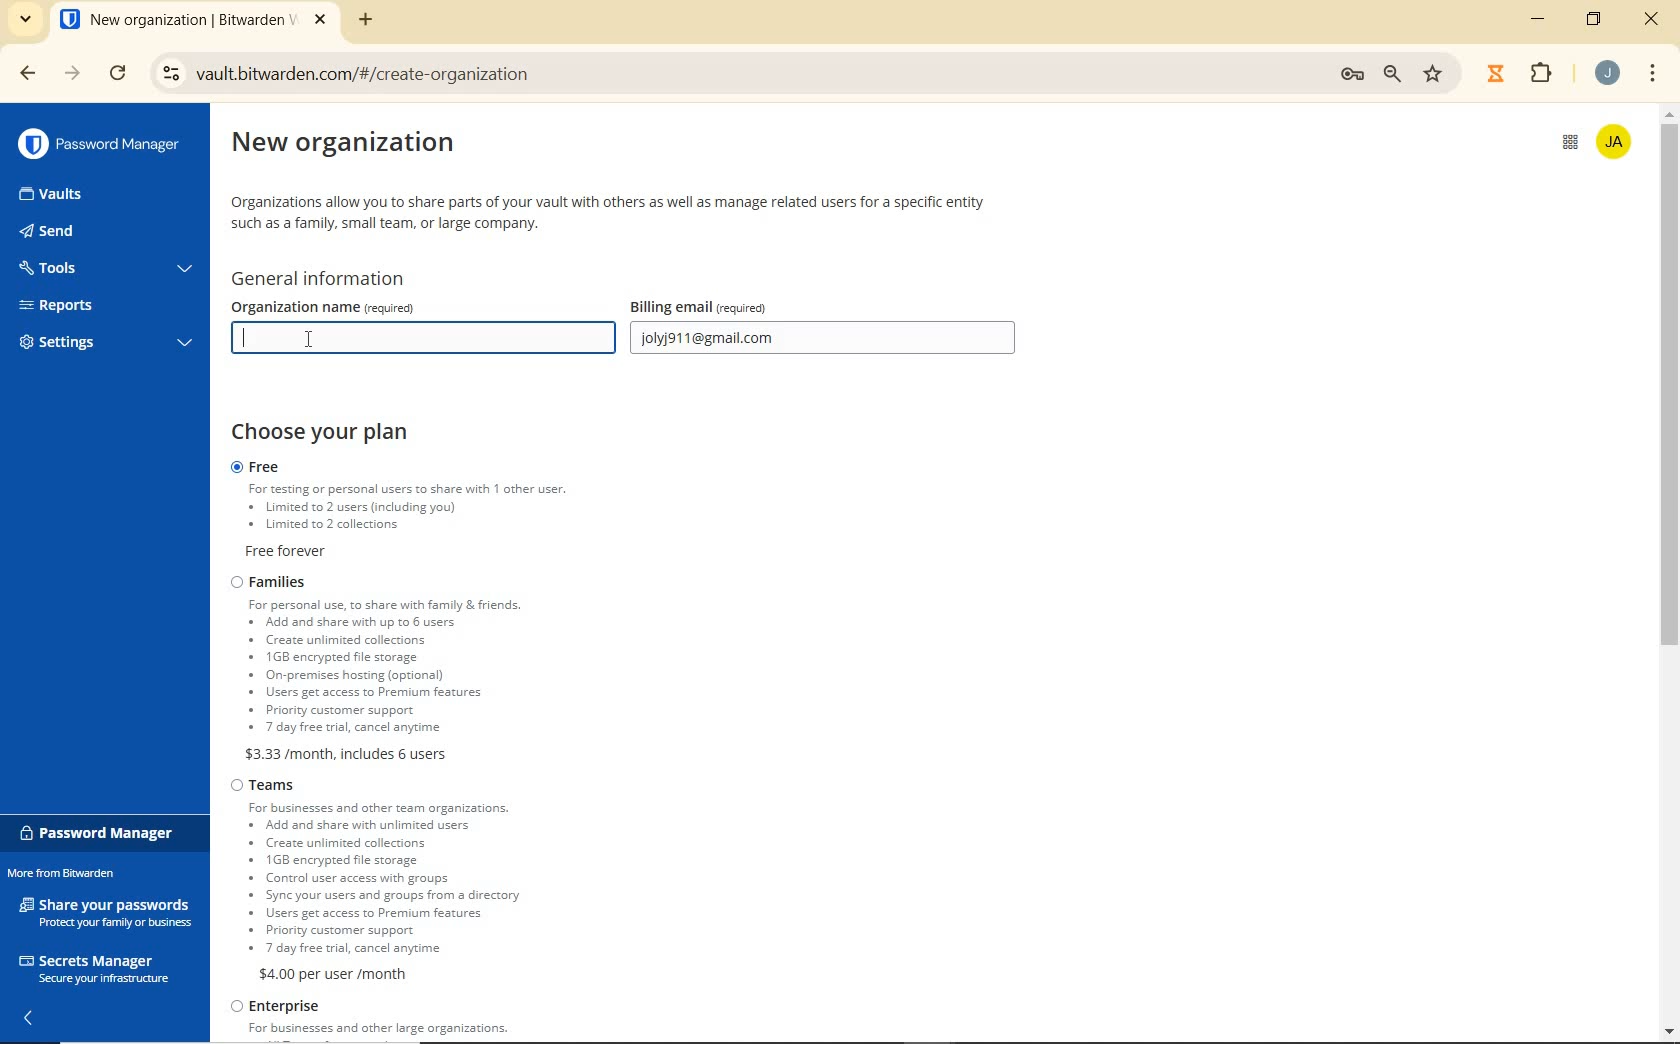 The width and height of the screenshot is (1680, 1044). Describe the element at coordinates (1653, 72) in the screenshot. I see `MENU` at that location.